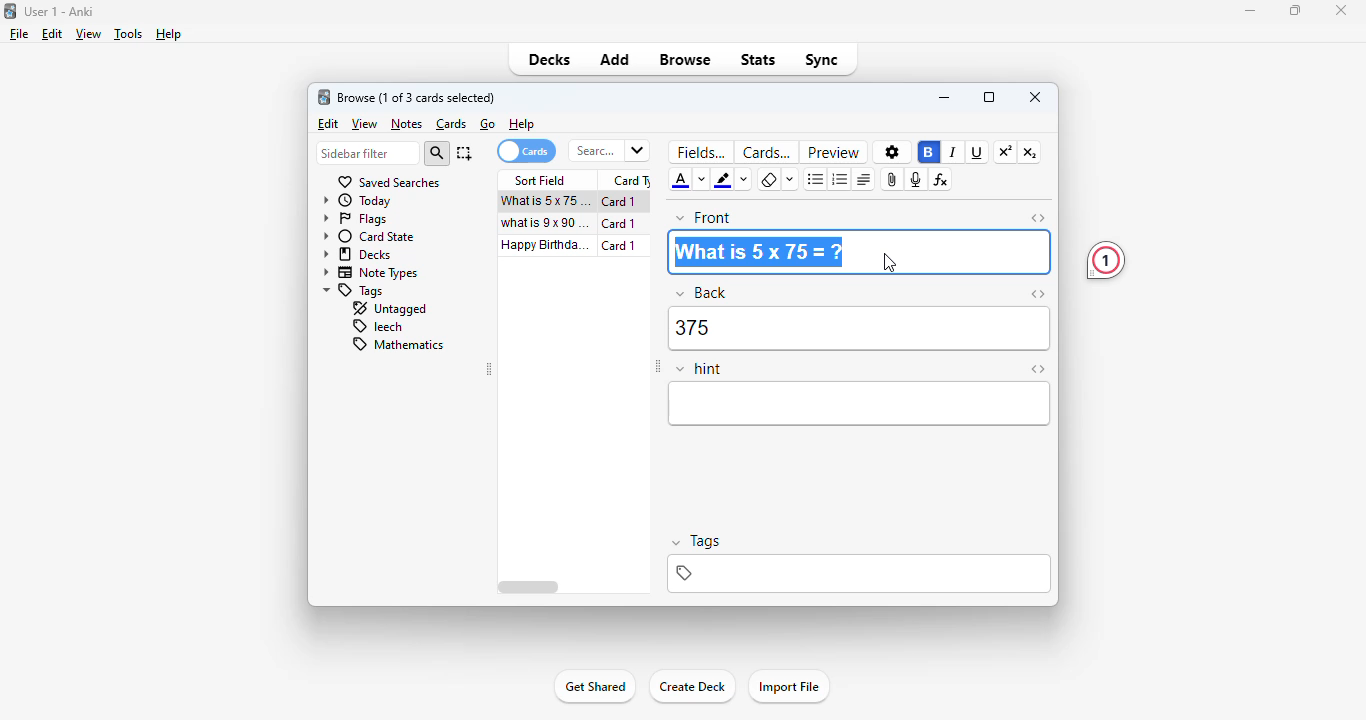 The width and height of the screenshot is (1366, 720). What do you see at coordinates (620, 224) in the screenshot?
I see `card 1` at bounding box center [620, 224].